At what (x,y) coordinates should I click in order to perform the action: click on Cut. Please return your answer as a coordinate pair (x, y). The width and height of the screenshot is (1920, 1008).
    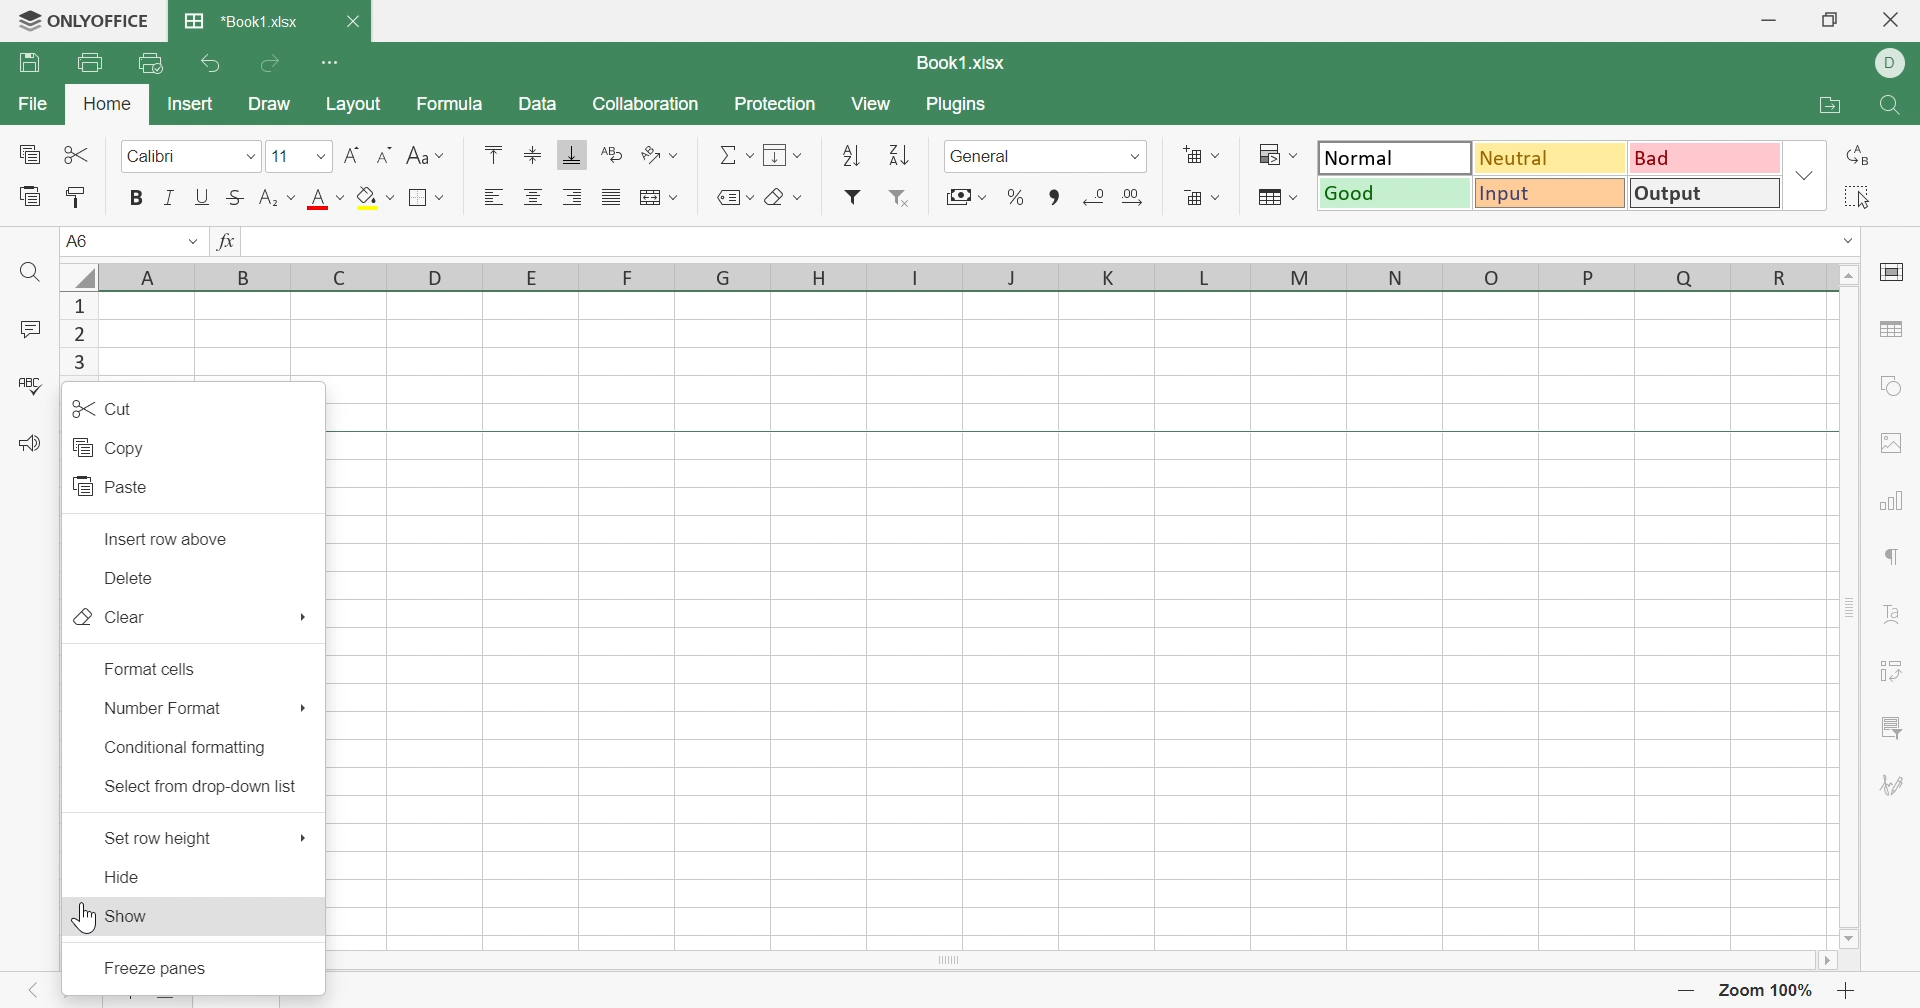
    Looking at the image, I should click on (103, 413).